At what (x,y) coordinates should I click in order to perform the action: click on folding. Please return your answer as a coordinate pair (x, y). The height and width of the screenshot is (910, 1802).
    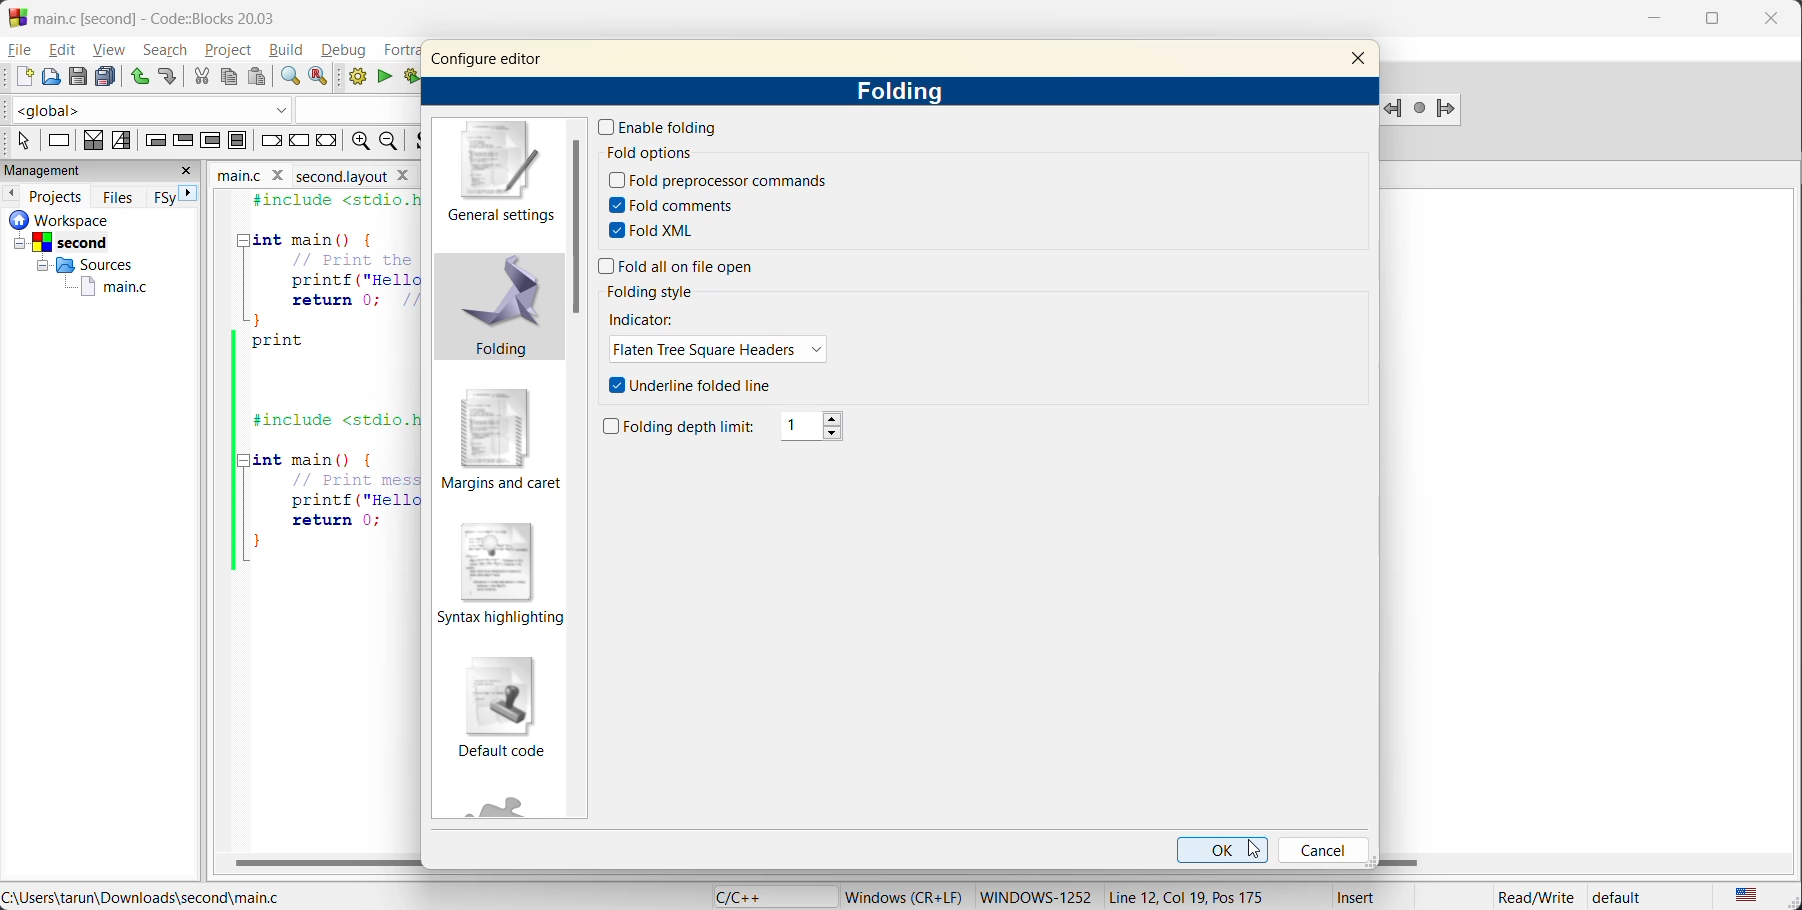
    Looking at the image, I should click on (495, 308).